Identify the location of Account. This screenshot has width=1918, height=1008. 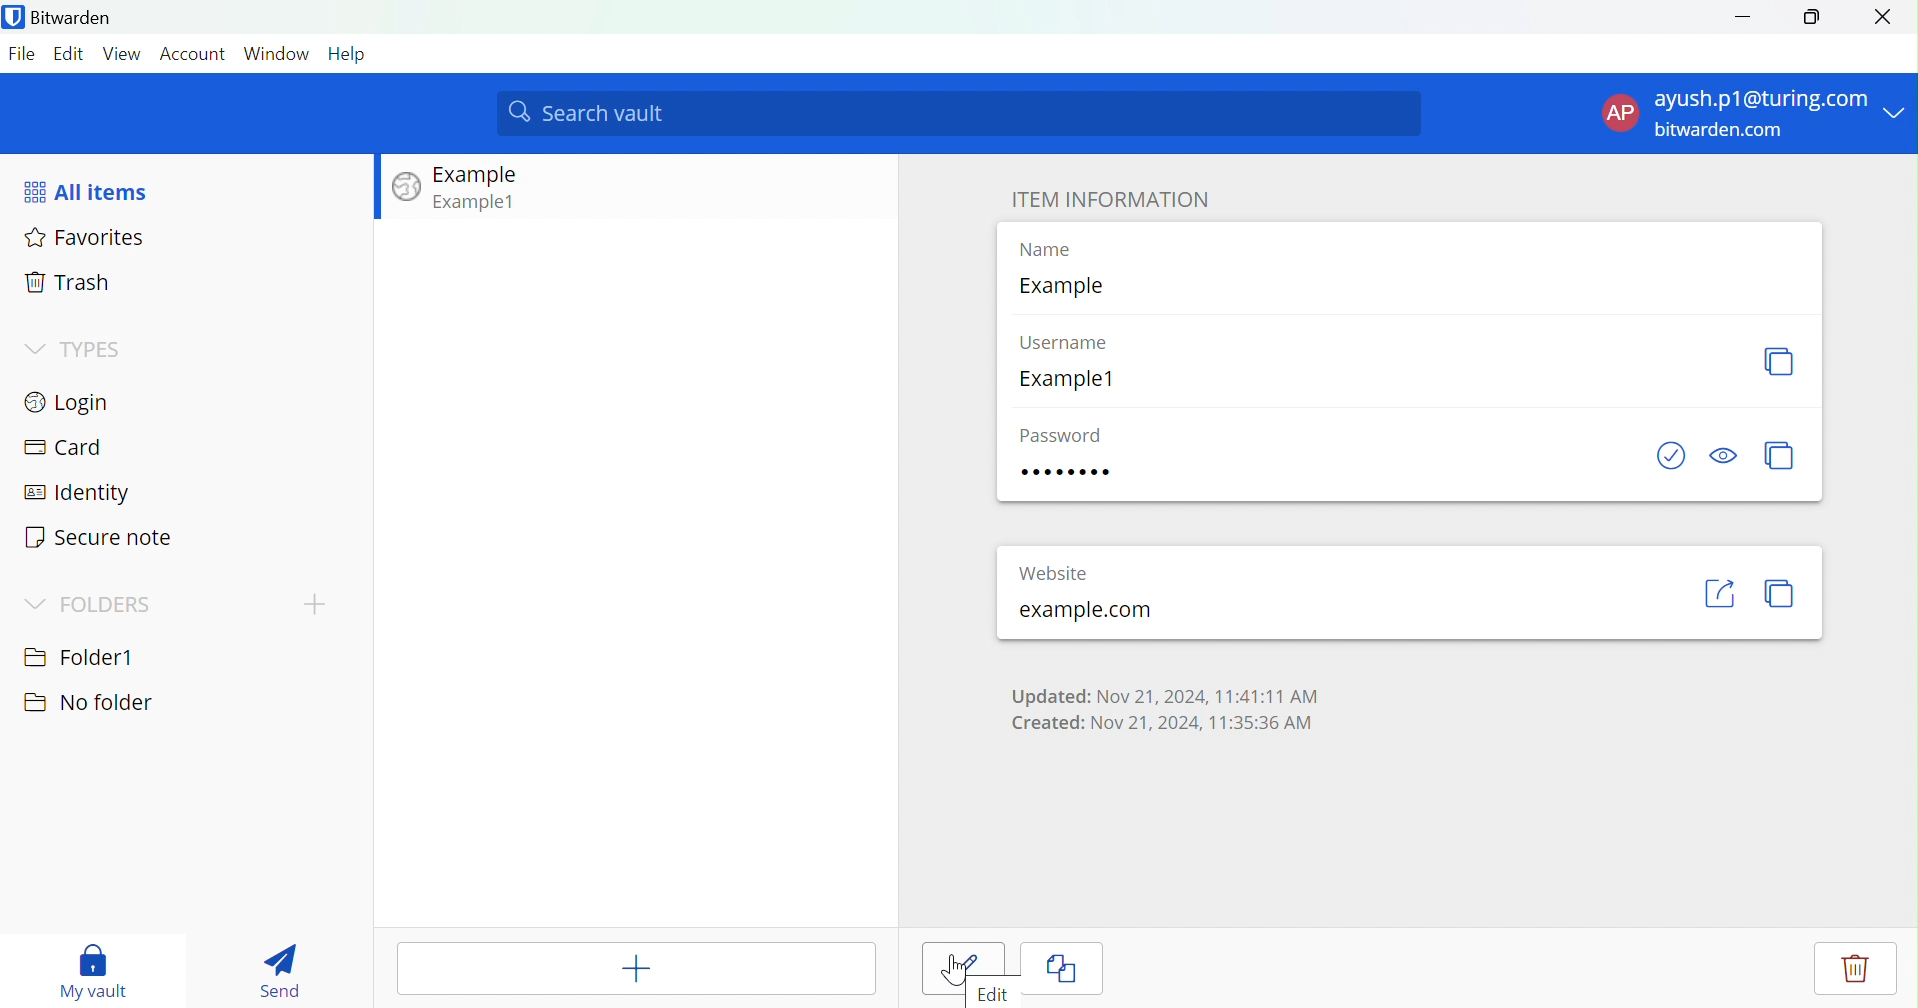
(194, 55).